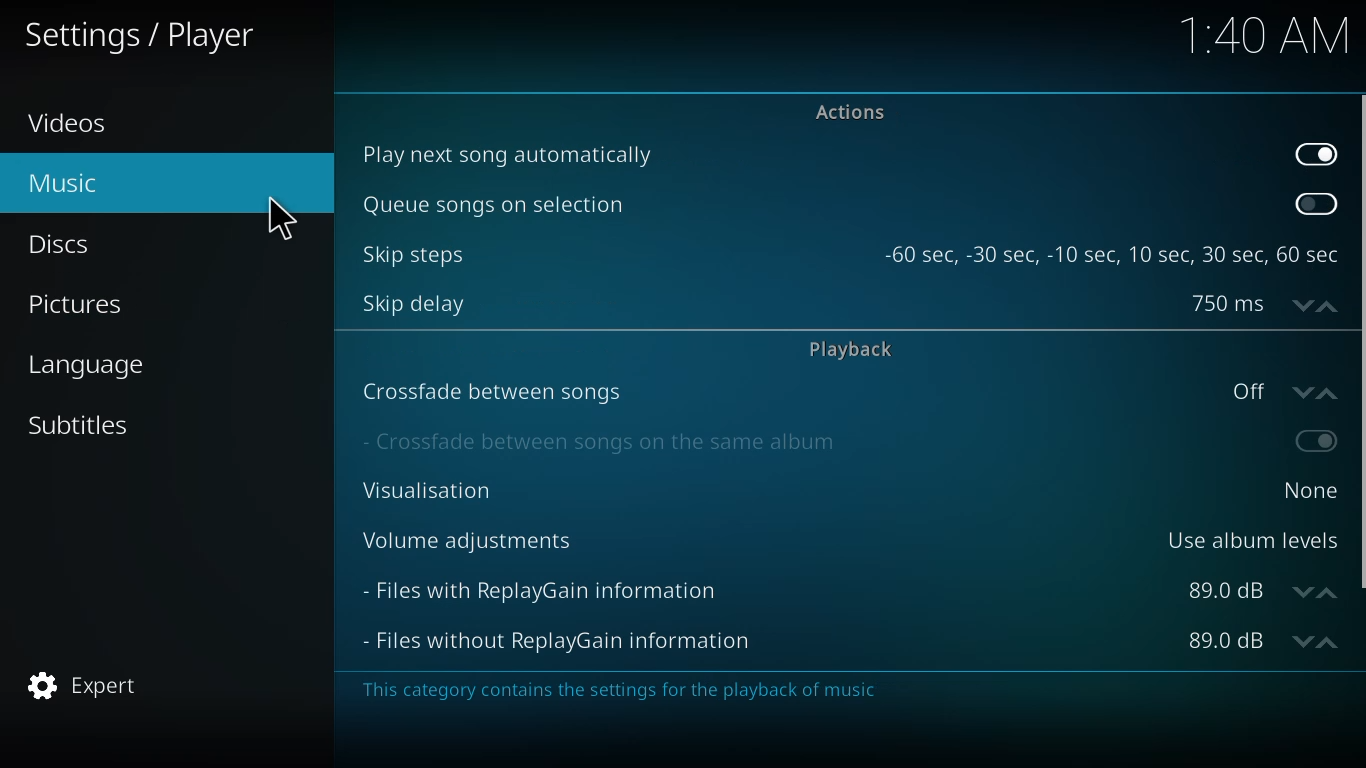 The height and width of the screenshot is (768, 1366). What do you see at coordinates (282, 220) in the screenshot?
I see `cursor` at bounding box center [282, 220].